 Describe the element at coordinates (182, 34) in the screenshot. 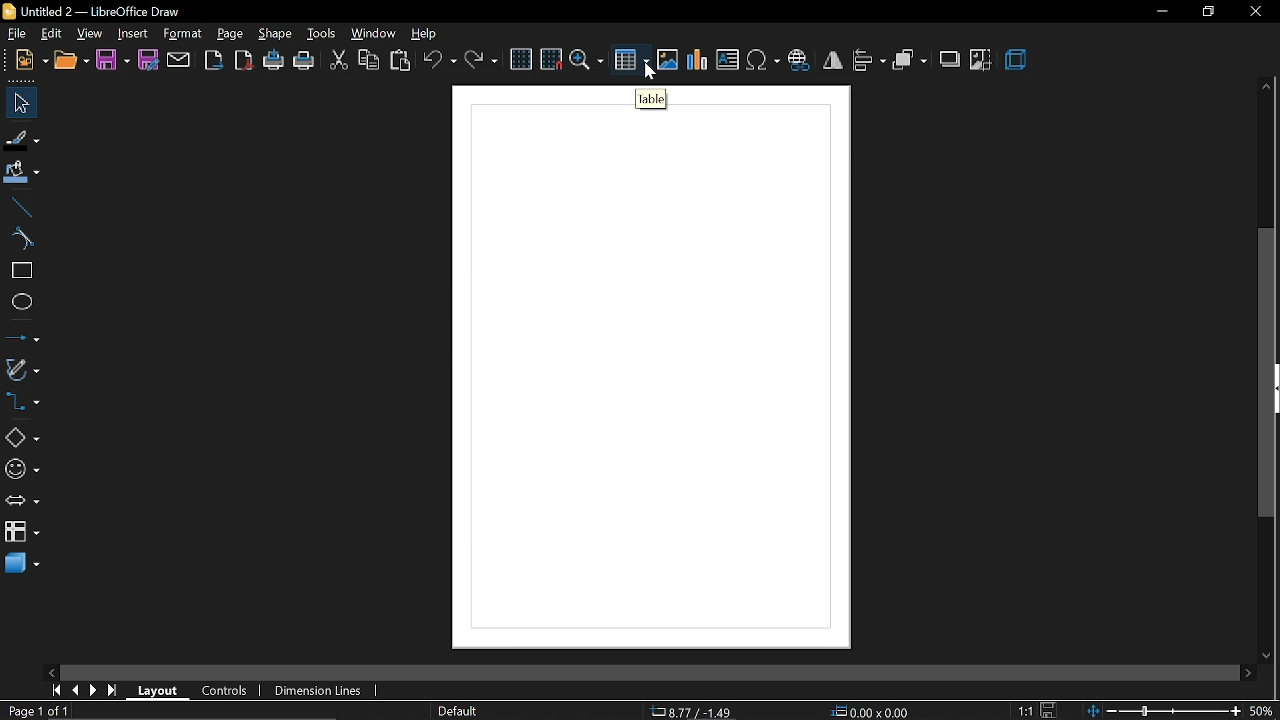

I see `format` at that location.